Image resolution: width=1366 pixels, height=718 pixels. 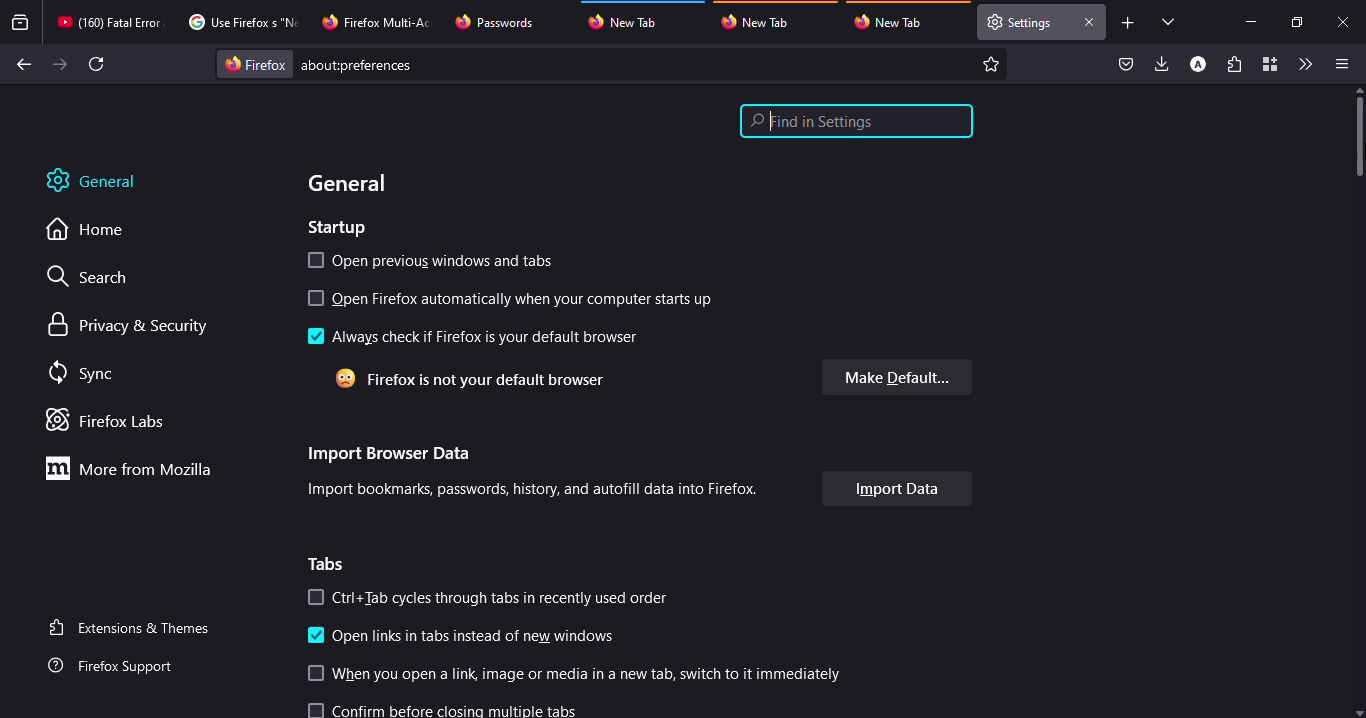 What do you see at coordinates (1338, 64) in the screenshot?
I see `menu` at bounding box center [1338, 64].